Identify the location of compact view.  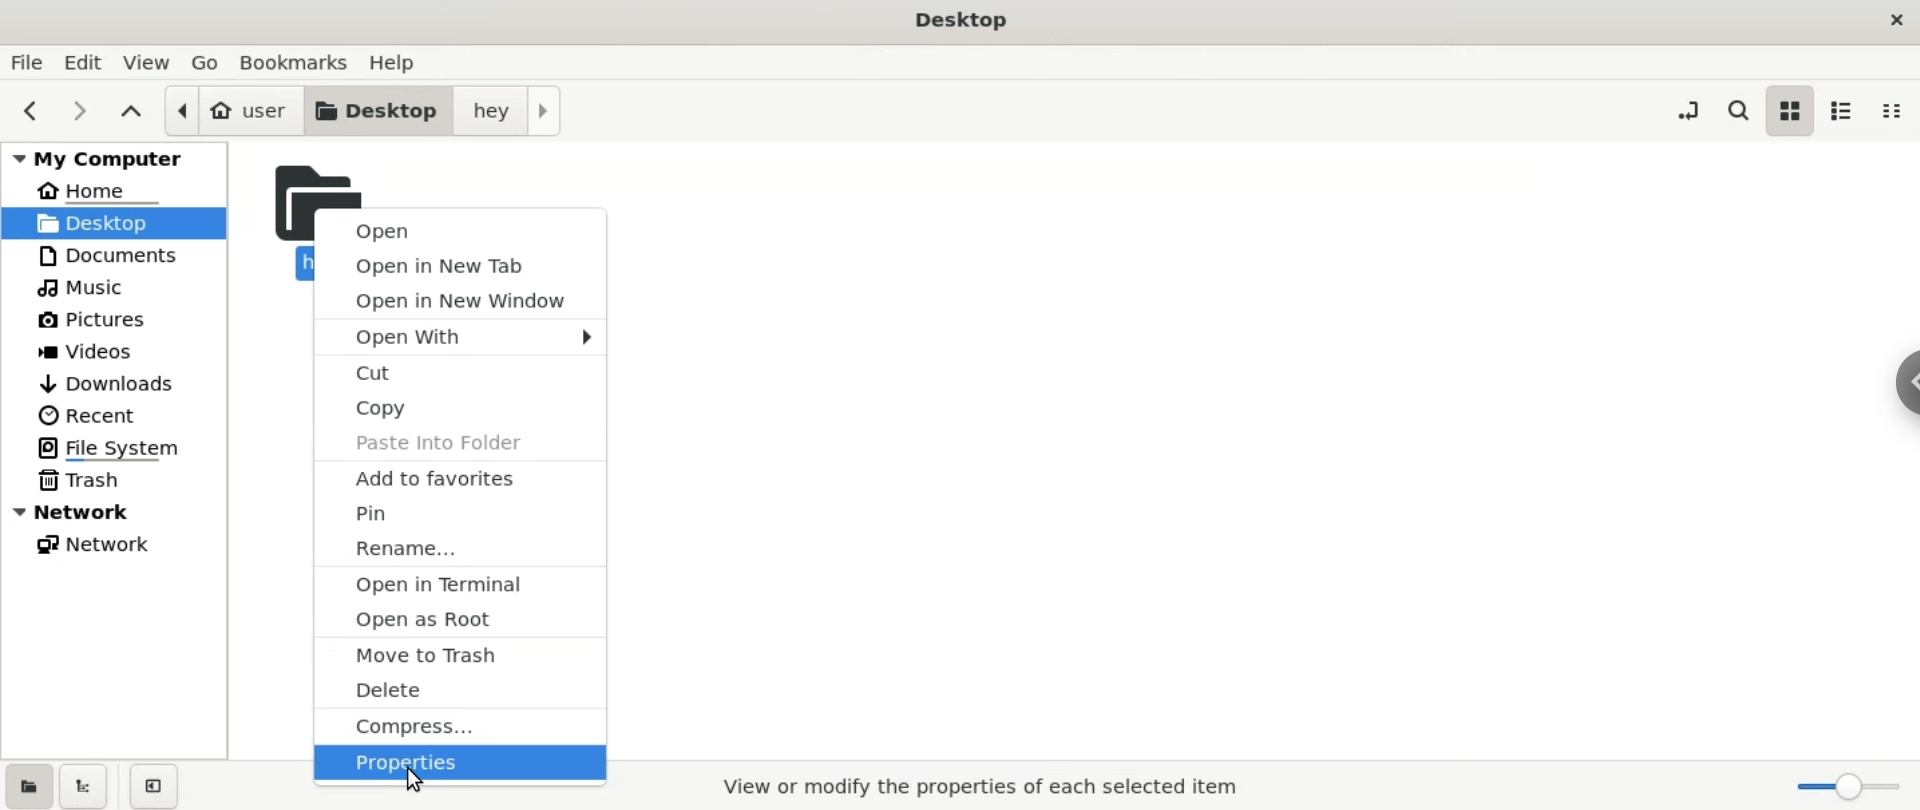
(1892, 111).